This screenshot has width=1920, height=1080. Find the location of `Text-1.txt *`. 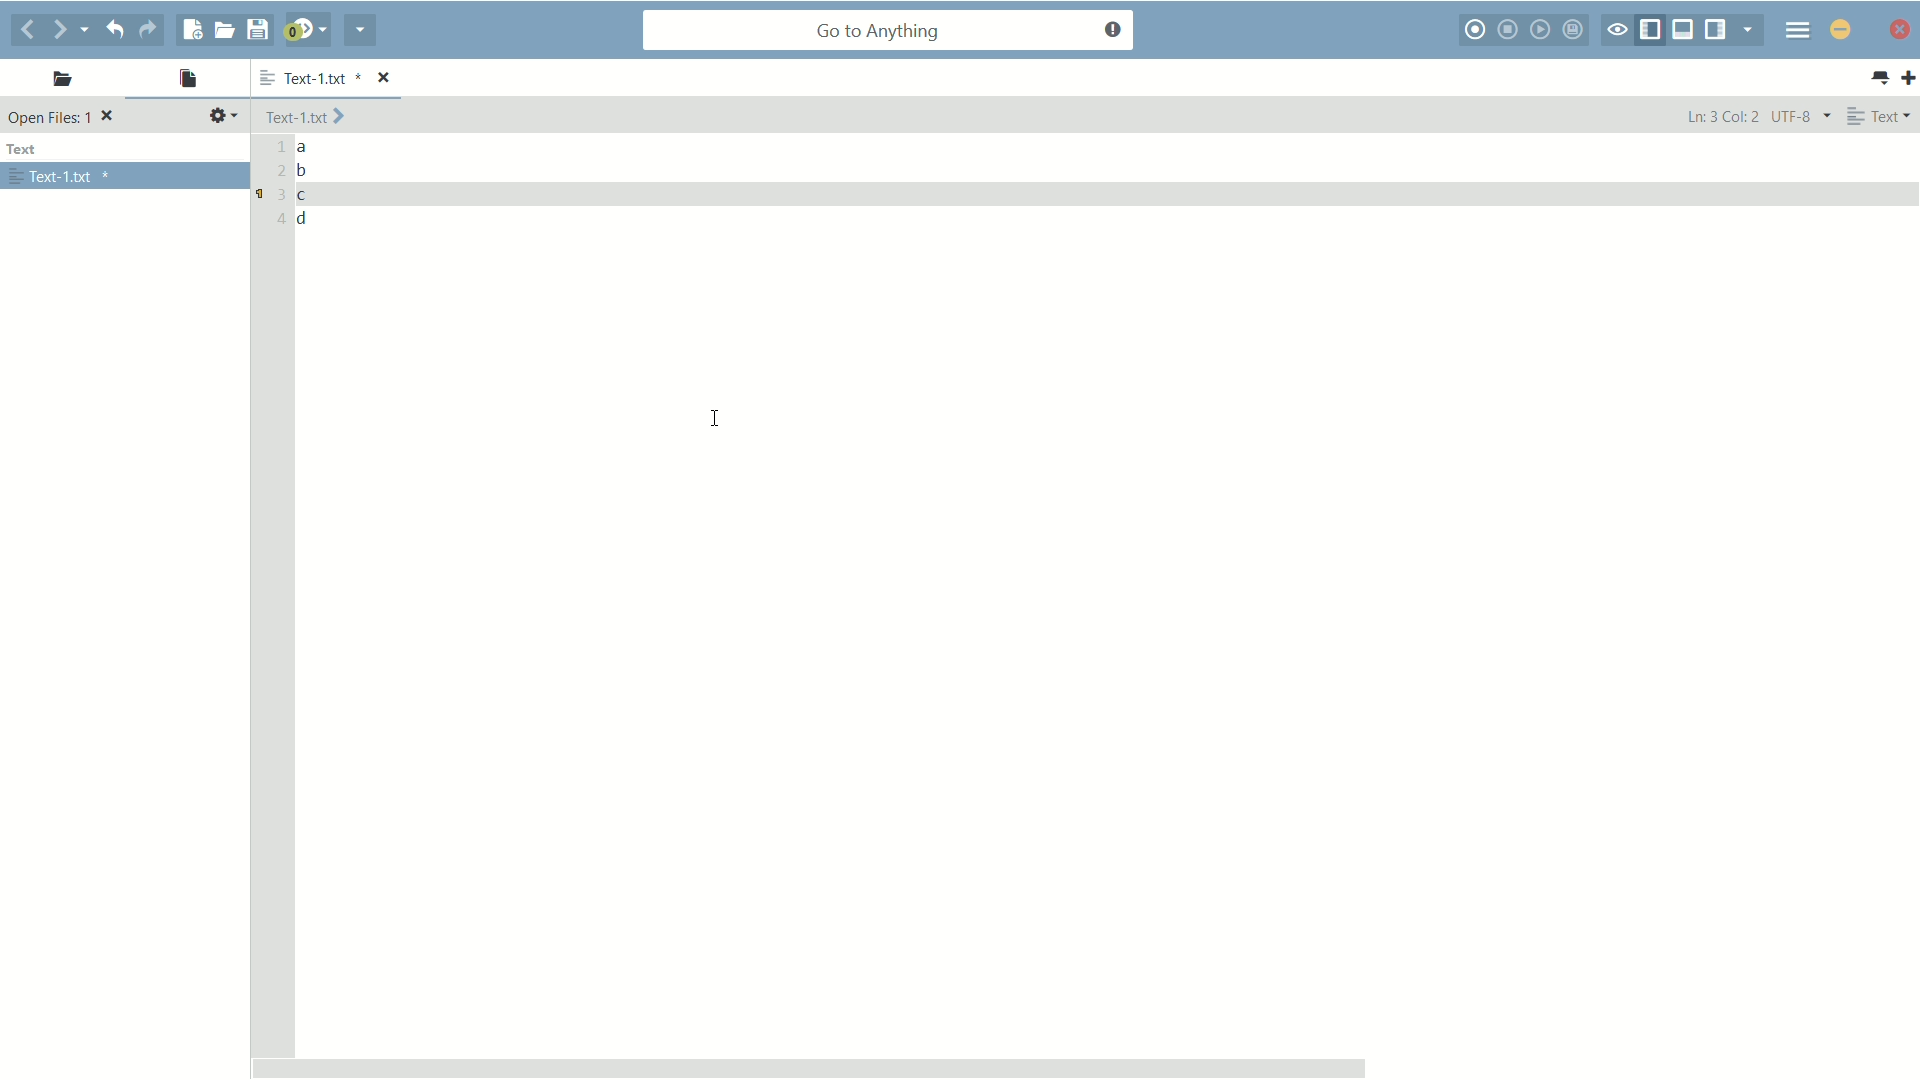

Text-1.txt * is located at coordinates (61, 177).